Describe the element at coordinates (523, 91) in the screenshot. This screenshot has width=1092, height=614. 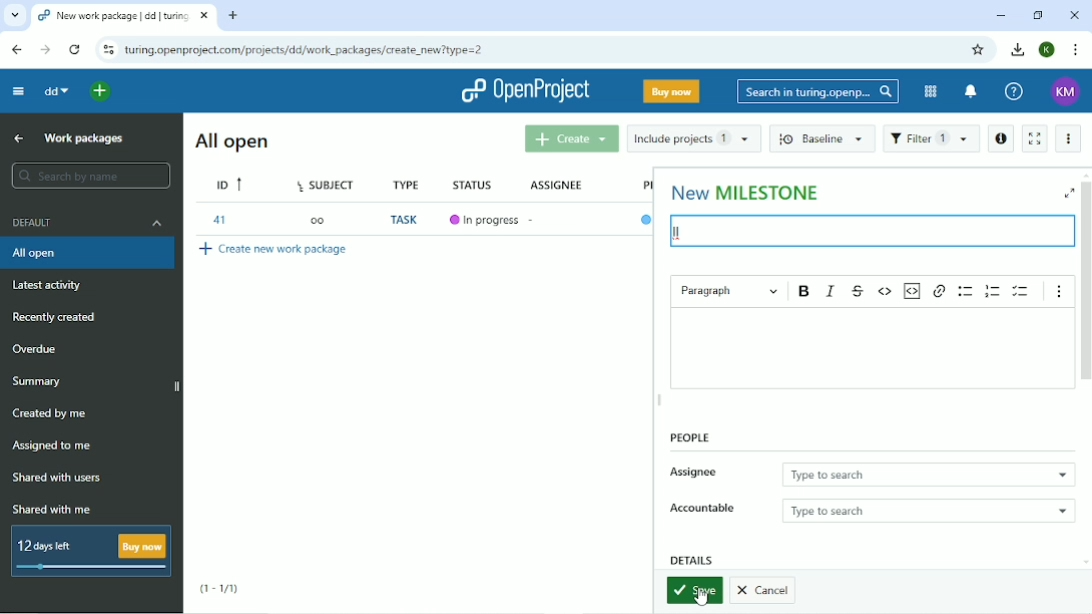
I see `OpenProject` at that location.